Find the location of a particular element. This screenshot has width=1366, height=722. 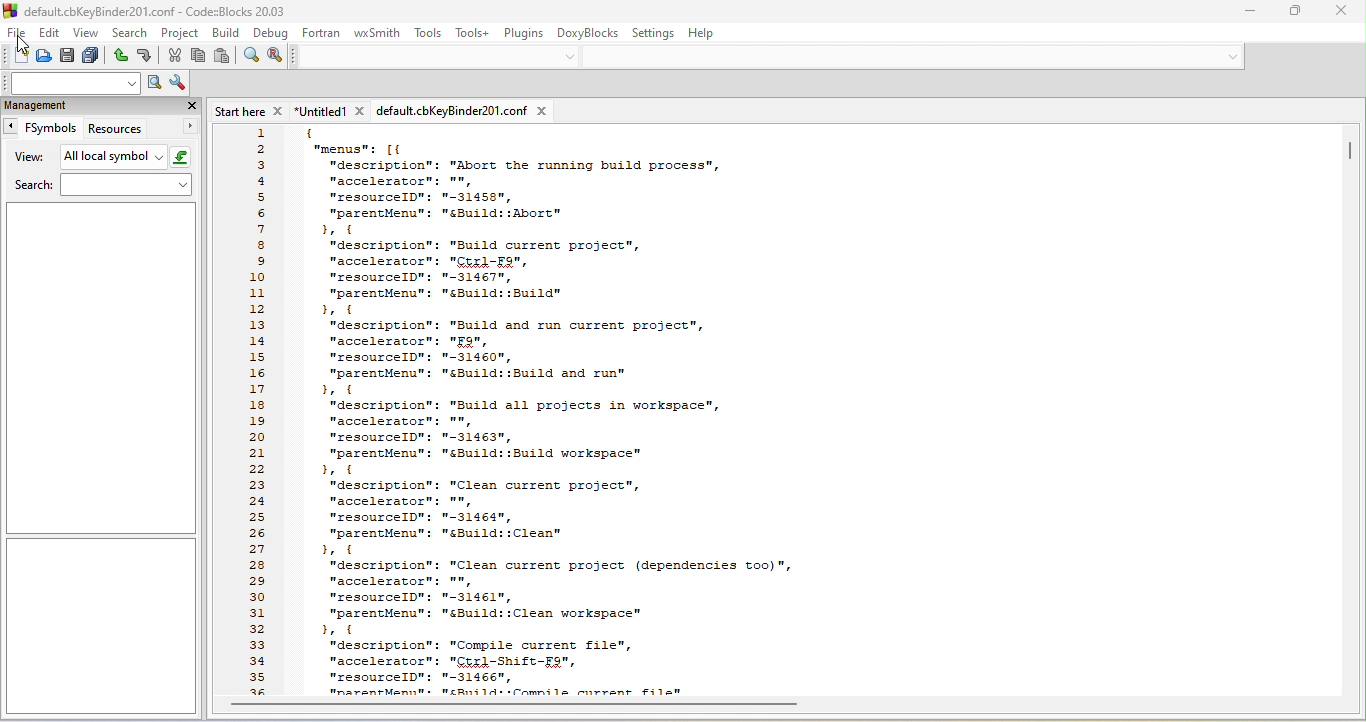

search is located at coordinates (132, 34).